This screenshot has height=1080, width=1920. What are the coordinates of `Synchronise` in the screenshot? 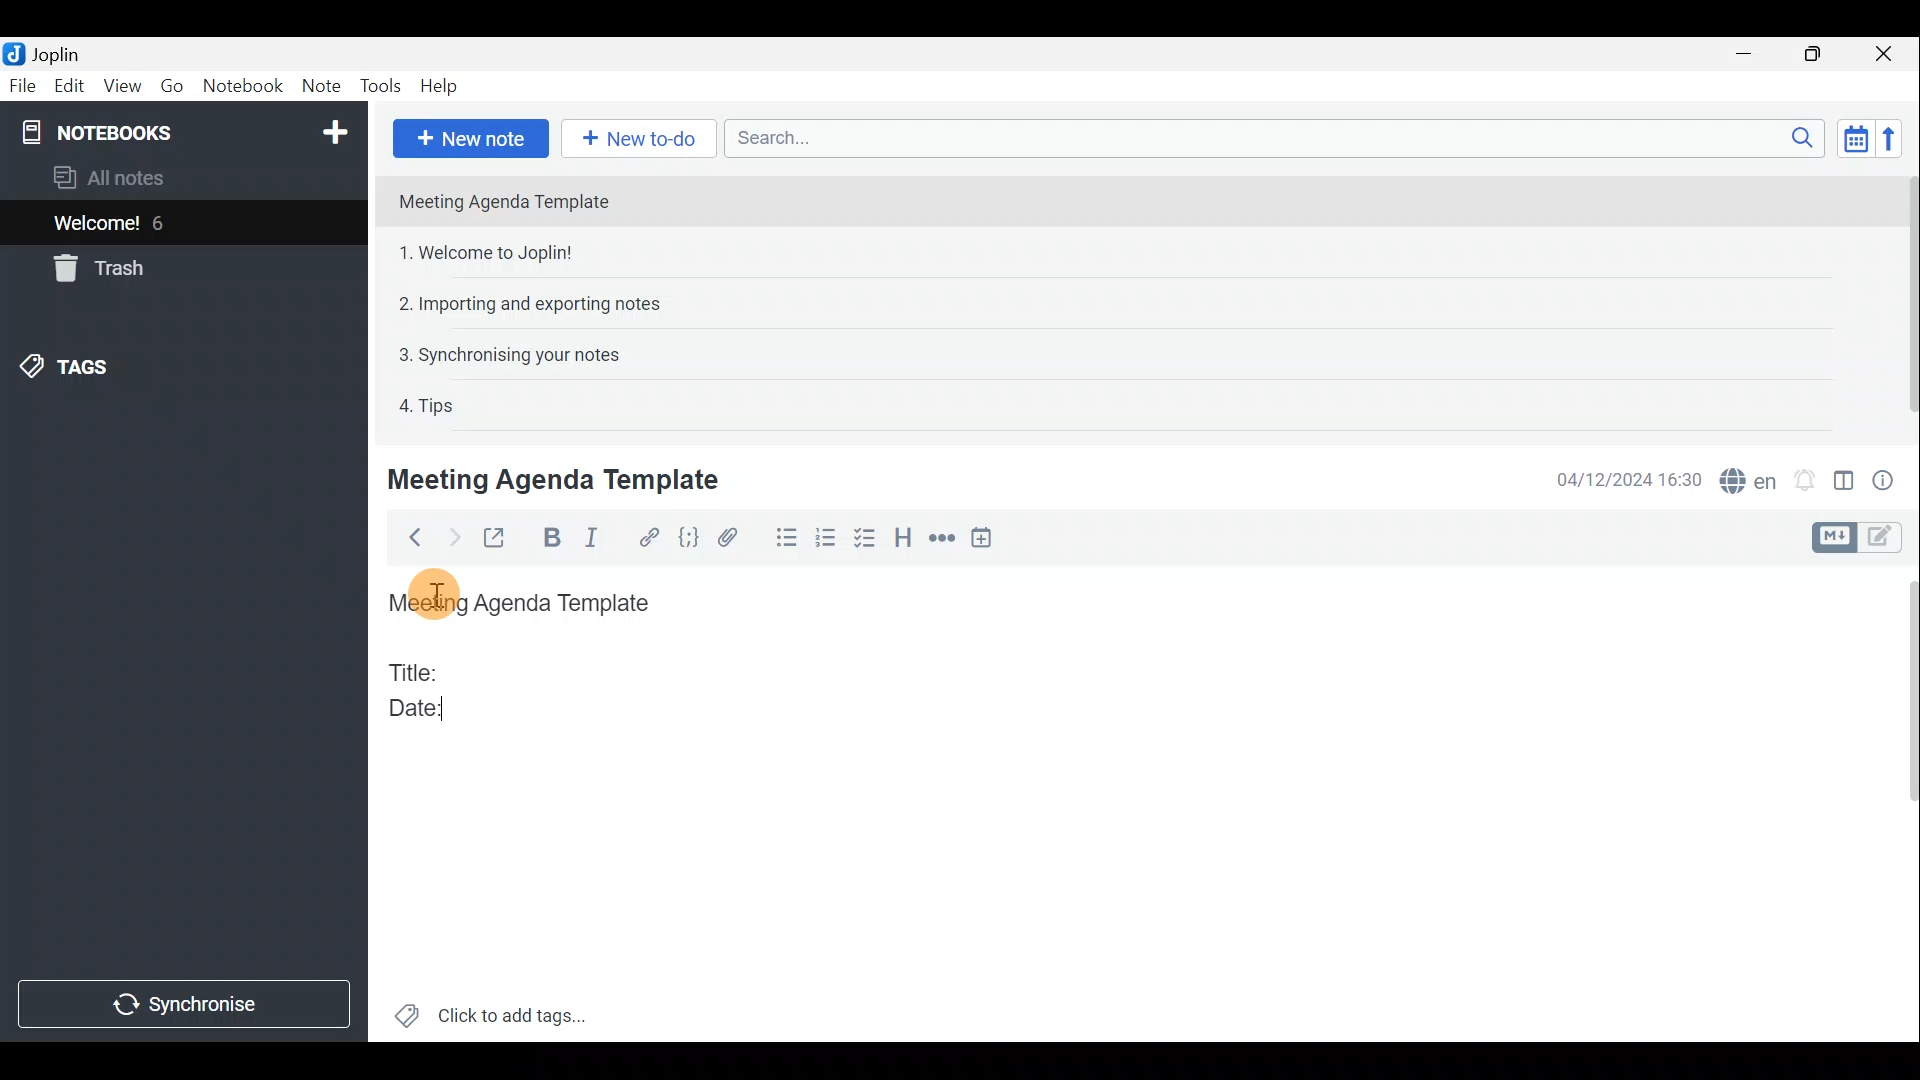 It's located at (185, 1003).